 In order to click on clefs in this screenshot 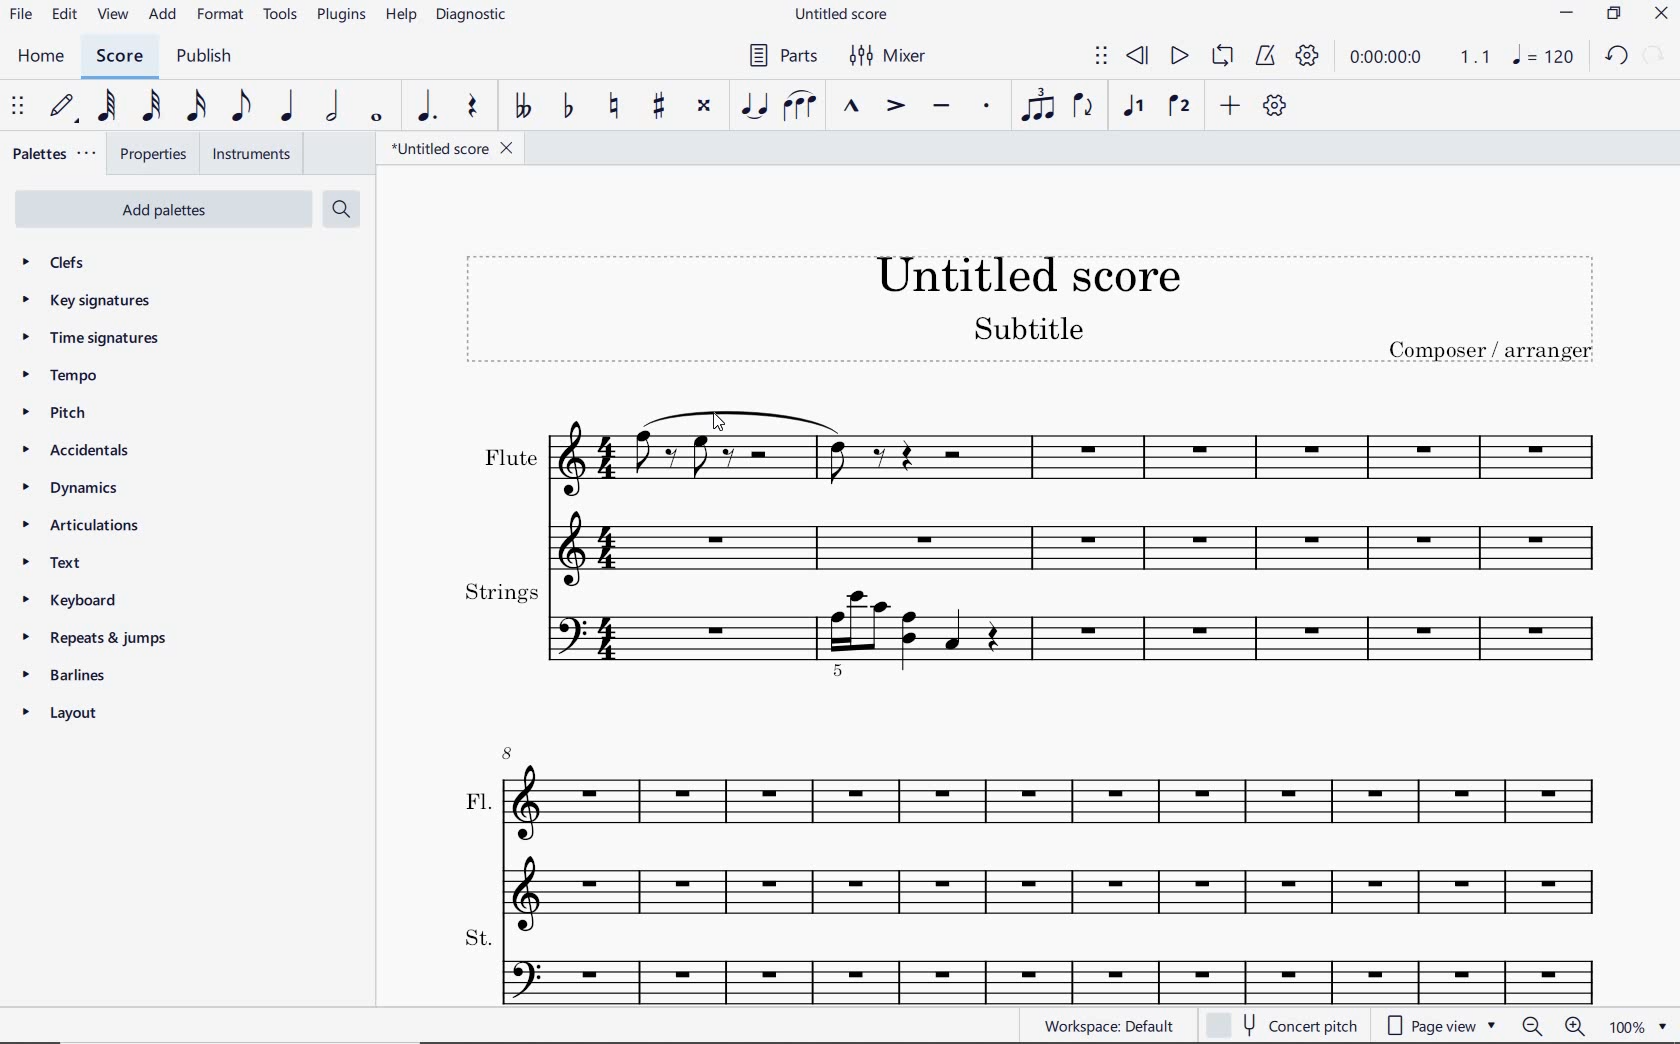, I will do `click(65, 265)`.